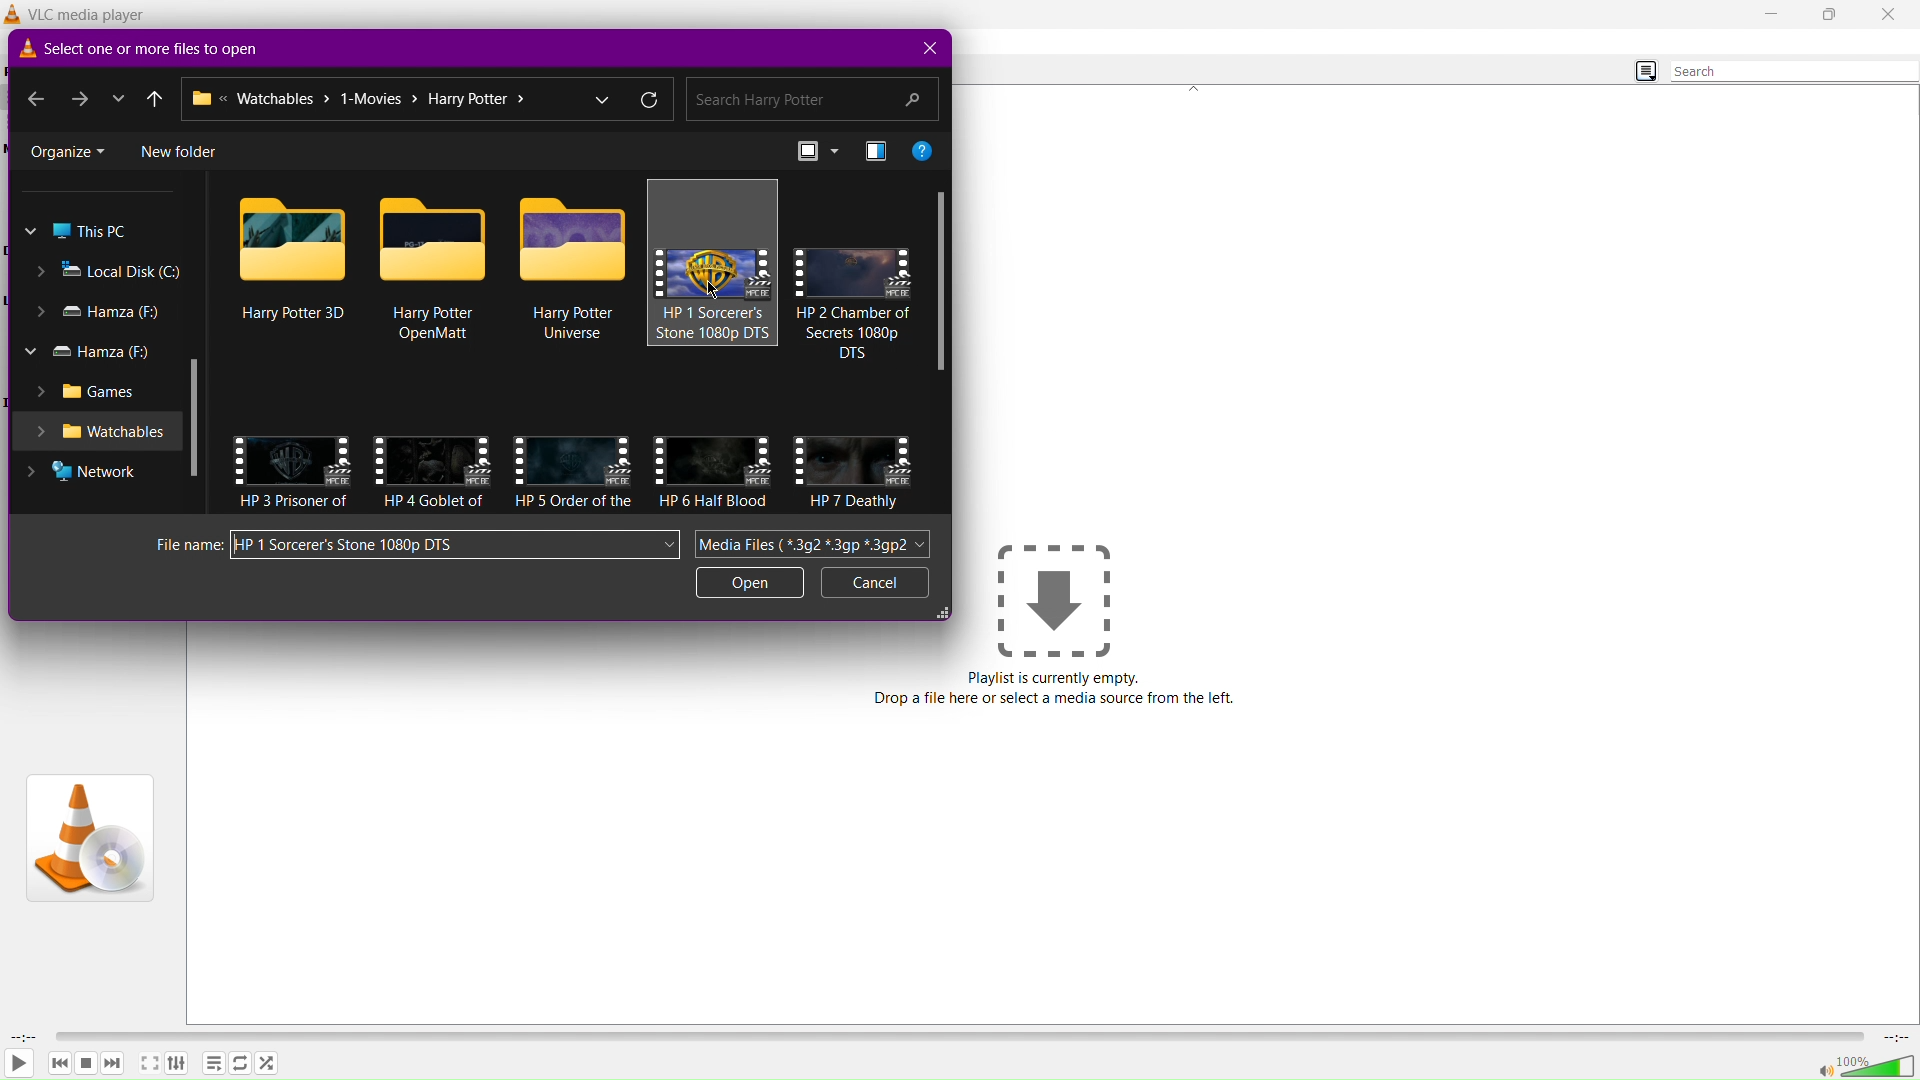 Image resolution: width=1920 pixels, height=1080 pixels. I want to click on Cancel, so click(876, 584).